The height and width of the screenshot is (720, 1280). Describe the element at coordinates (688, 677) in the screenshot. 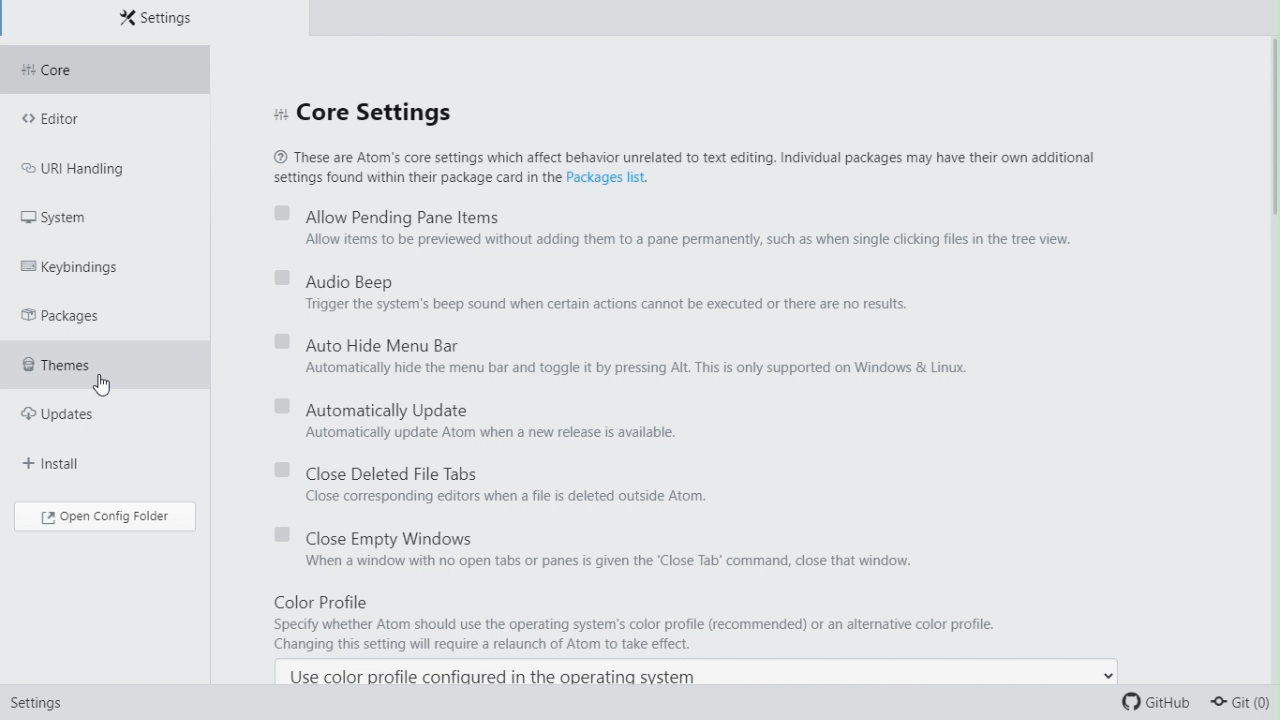

I see `Use color profile configured in the operating system` at that location.